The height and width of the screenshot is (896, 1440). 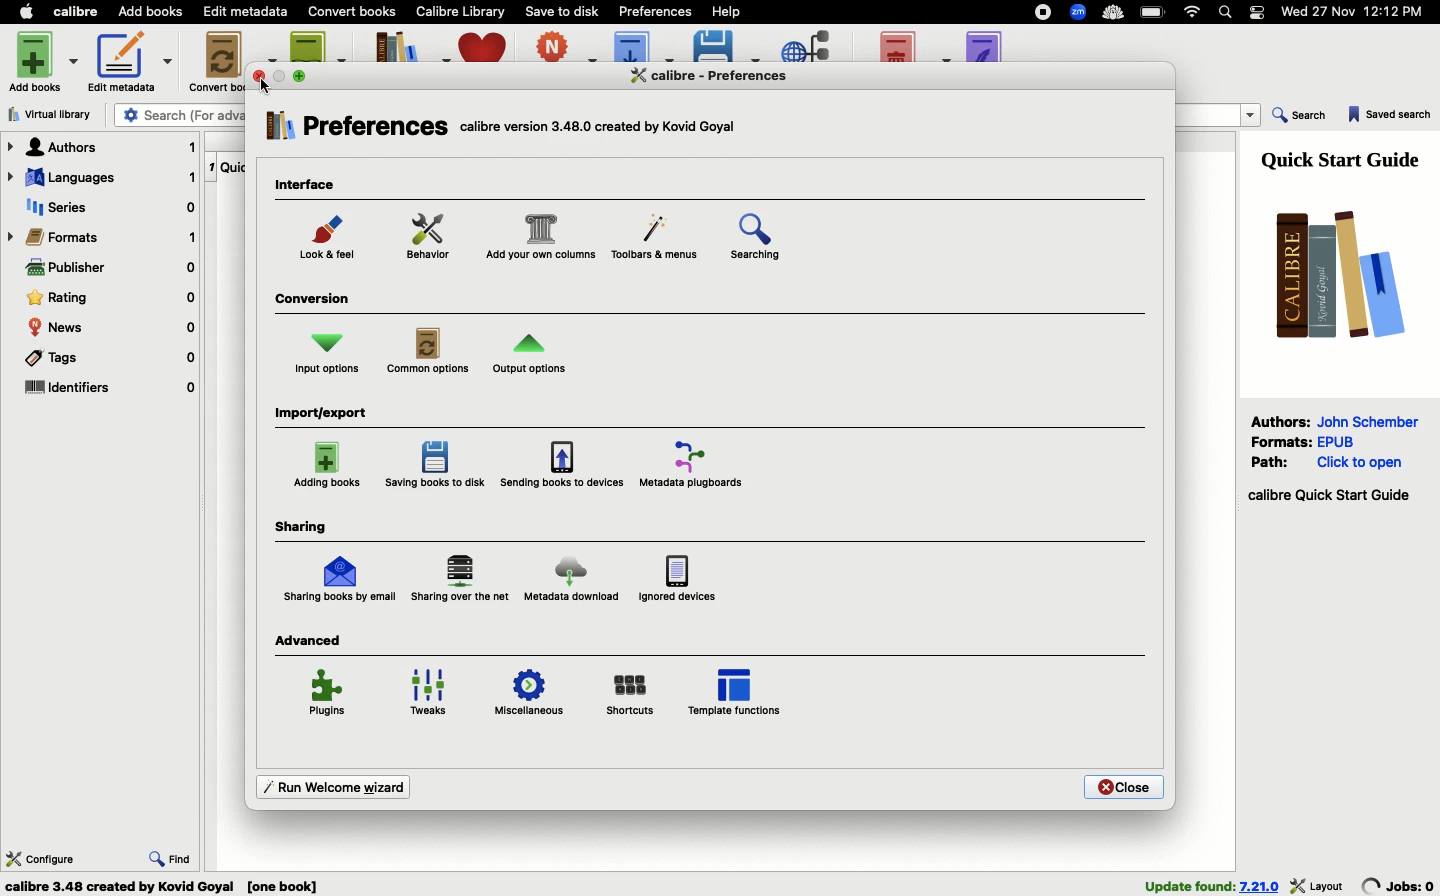 I want to click on Start guide, so click(x=1328, y=496).